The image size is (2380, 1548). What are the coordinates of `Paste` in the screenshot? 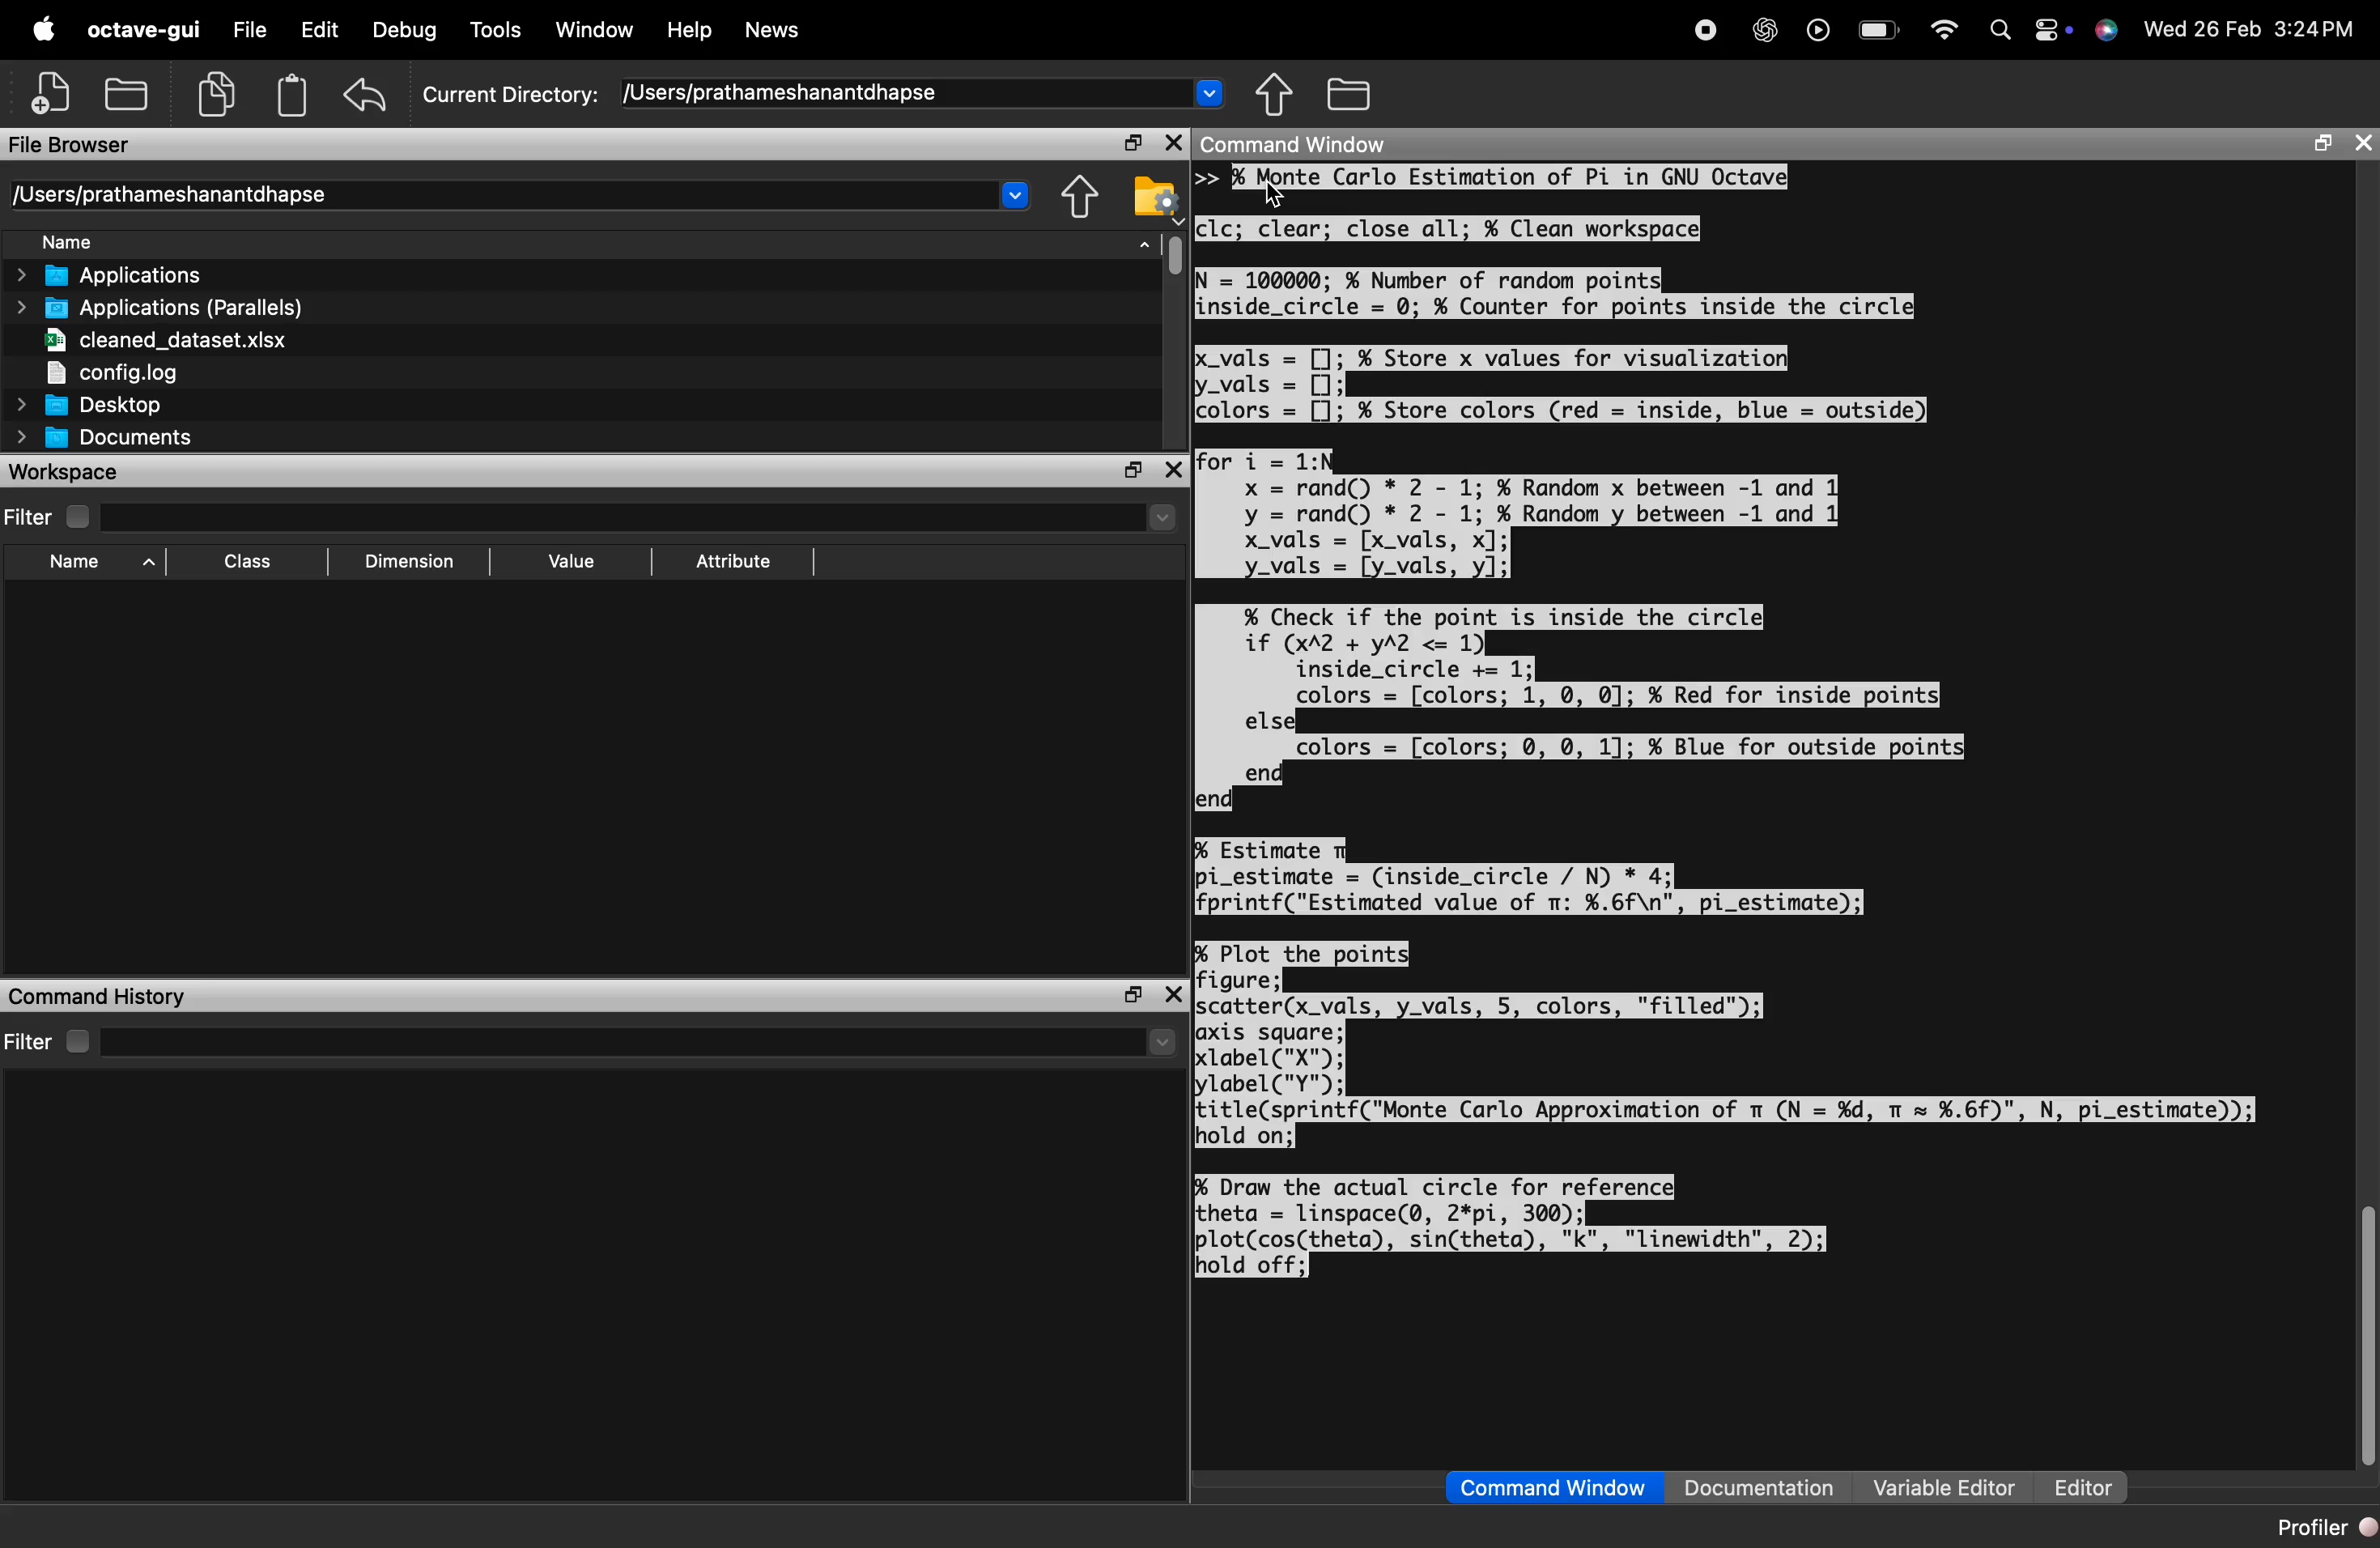 It's located at (291, 94).